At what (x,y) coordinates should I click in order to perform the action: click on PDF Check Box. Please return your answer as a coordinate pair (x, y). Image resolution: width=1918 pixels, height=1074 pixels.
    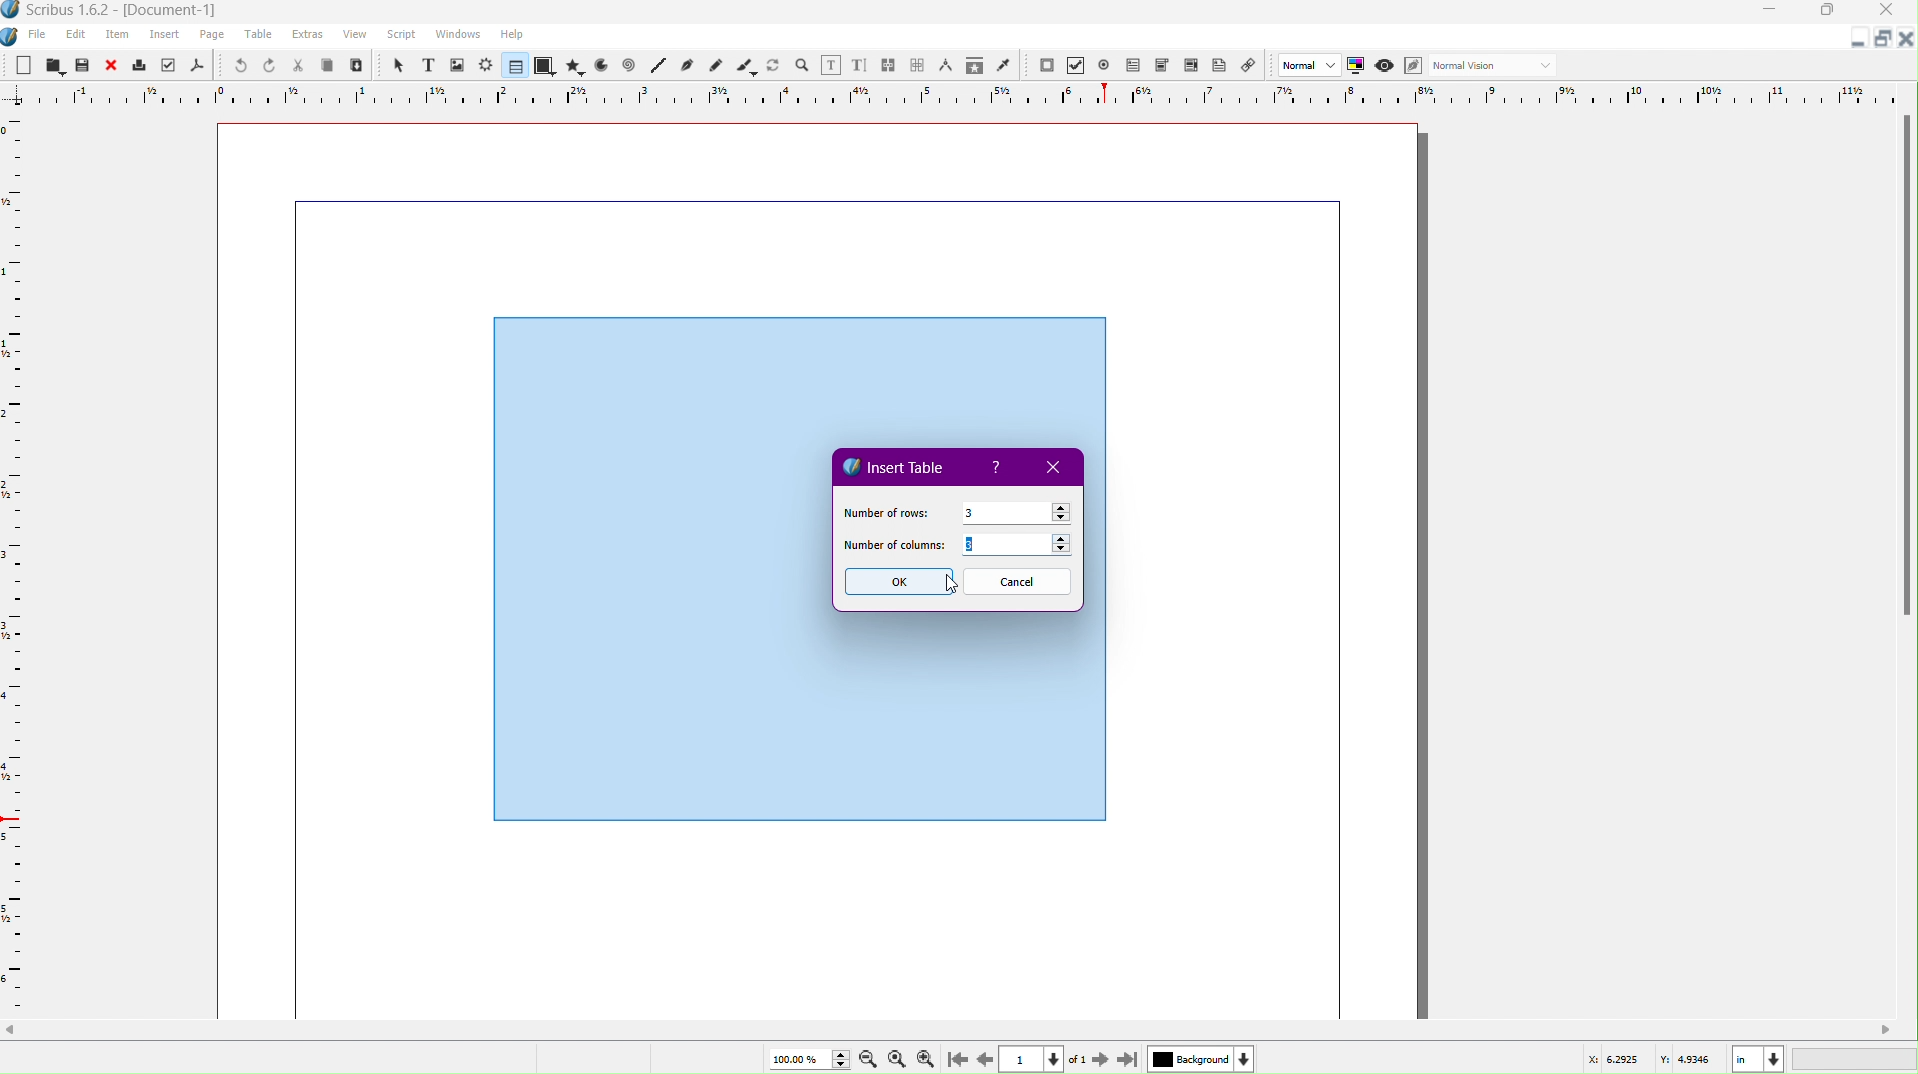
    Looking at the image, I should click on (1079, 67).